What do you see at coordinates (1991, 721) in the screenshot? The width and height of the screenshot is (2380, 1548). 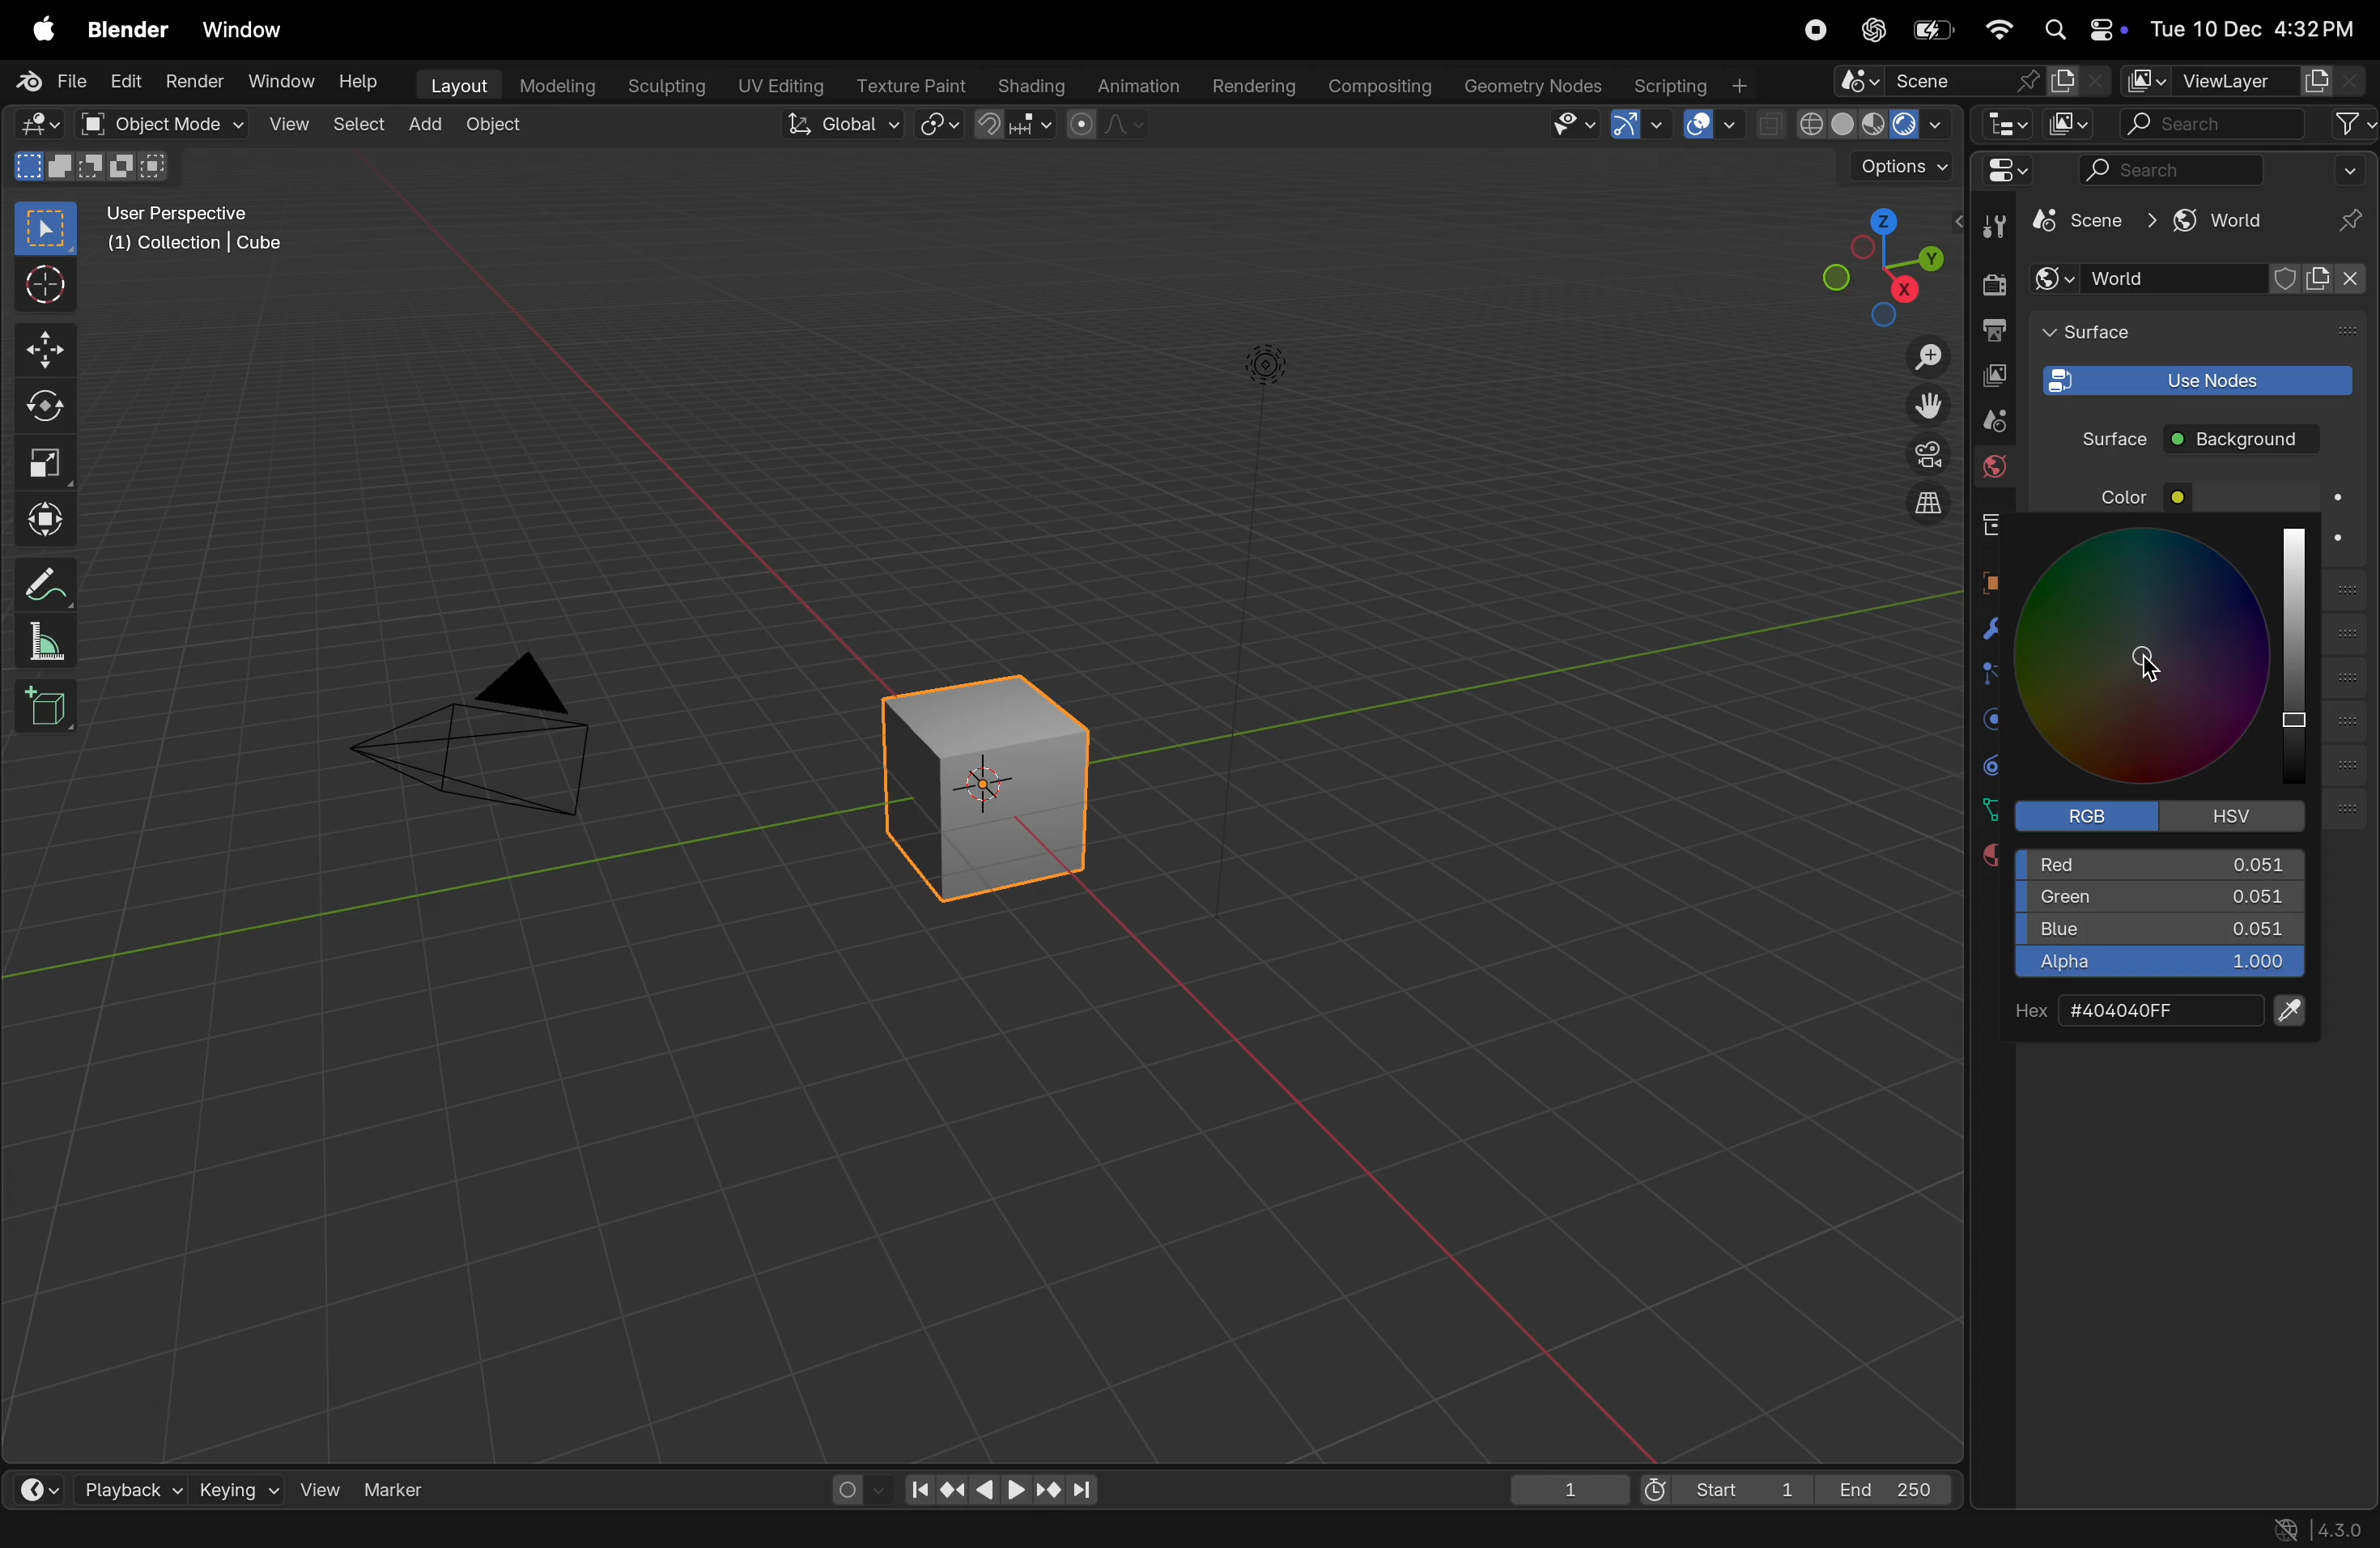 I see `physics` at bounding box center [1991, 721].